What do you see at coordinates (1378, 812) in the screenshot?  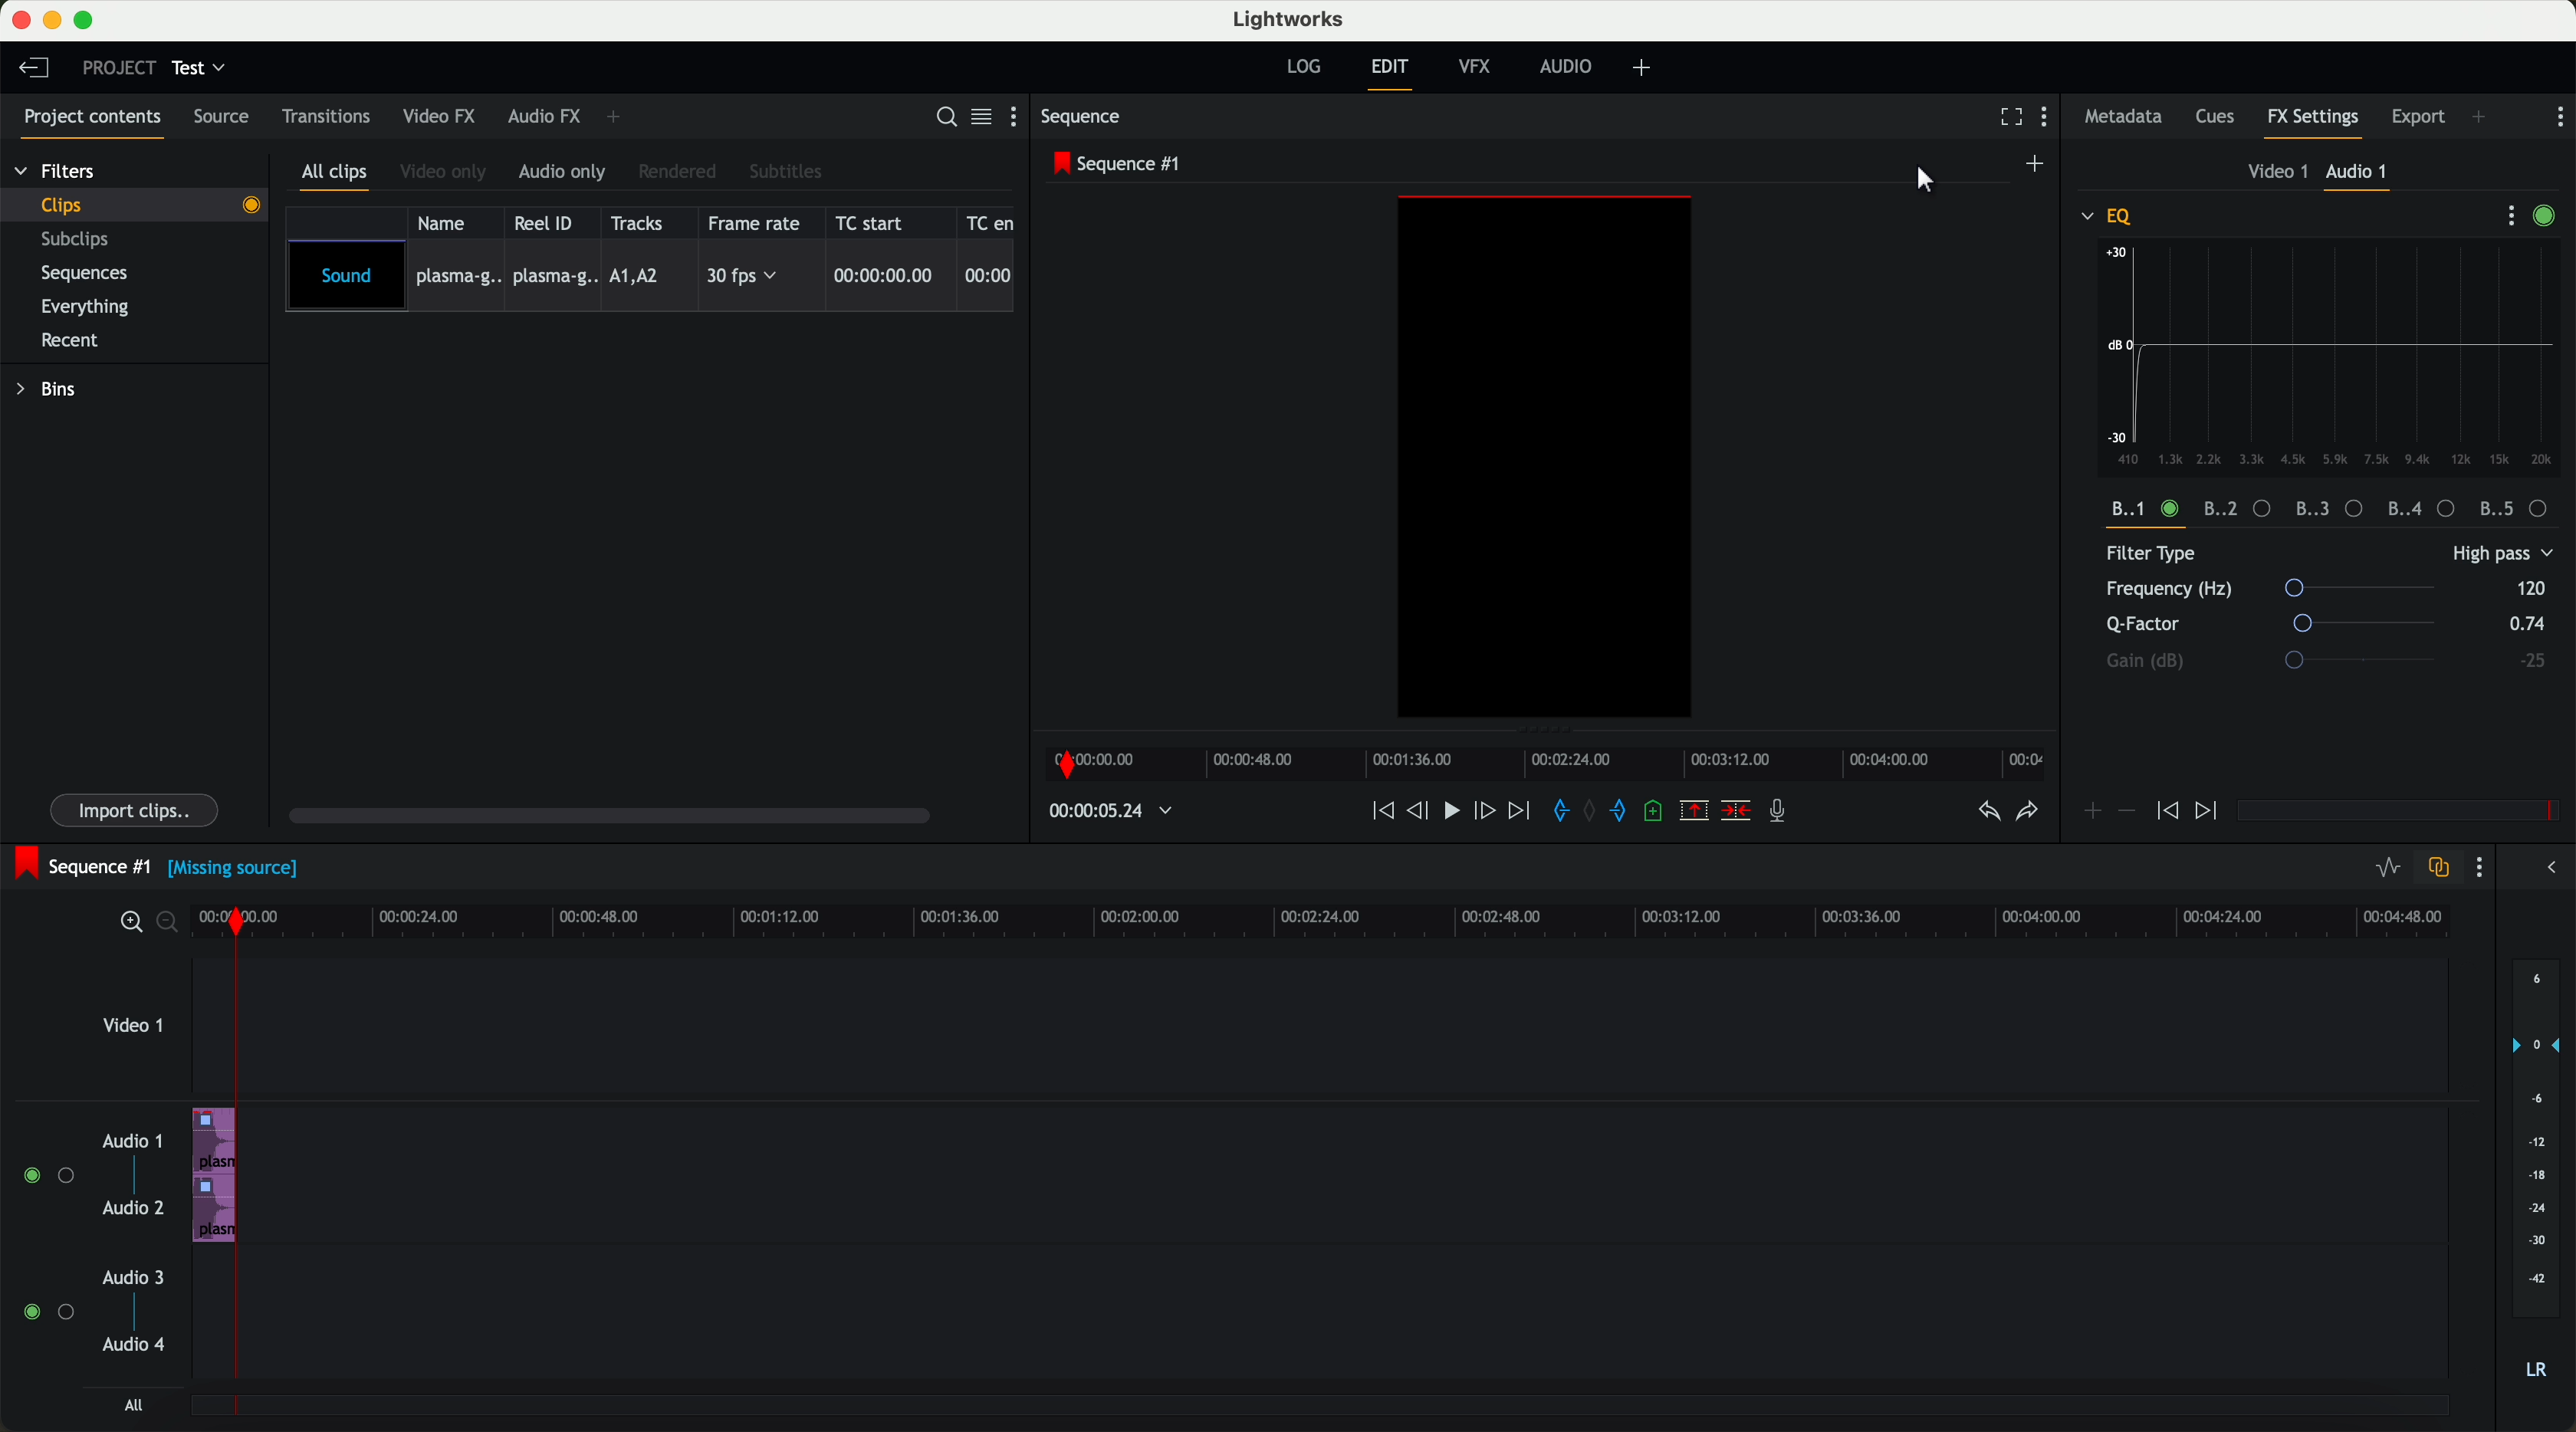 I see `move backward` at bounding box center [1378, 812].